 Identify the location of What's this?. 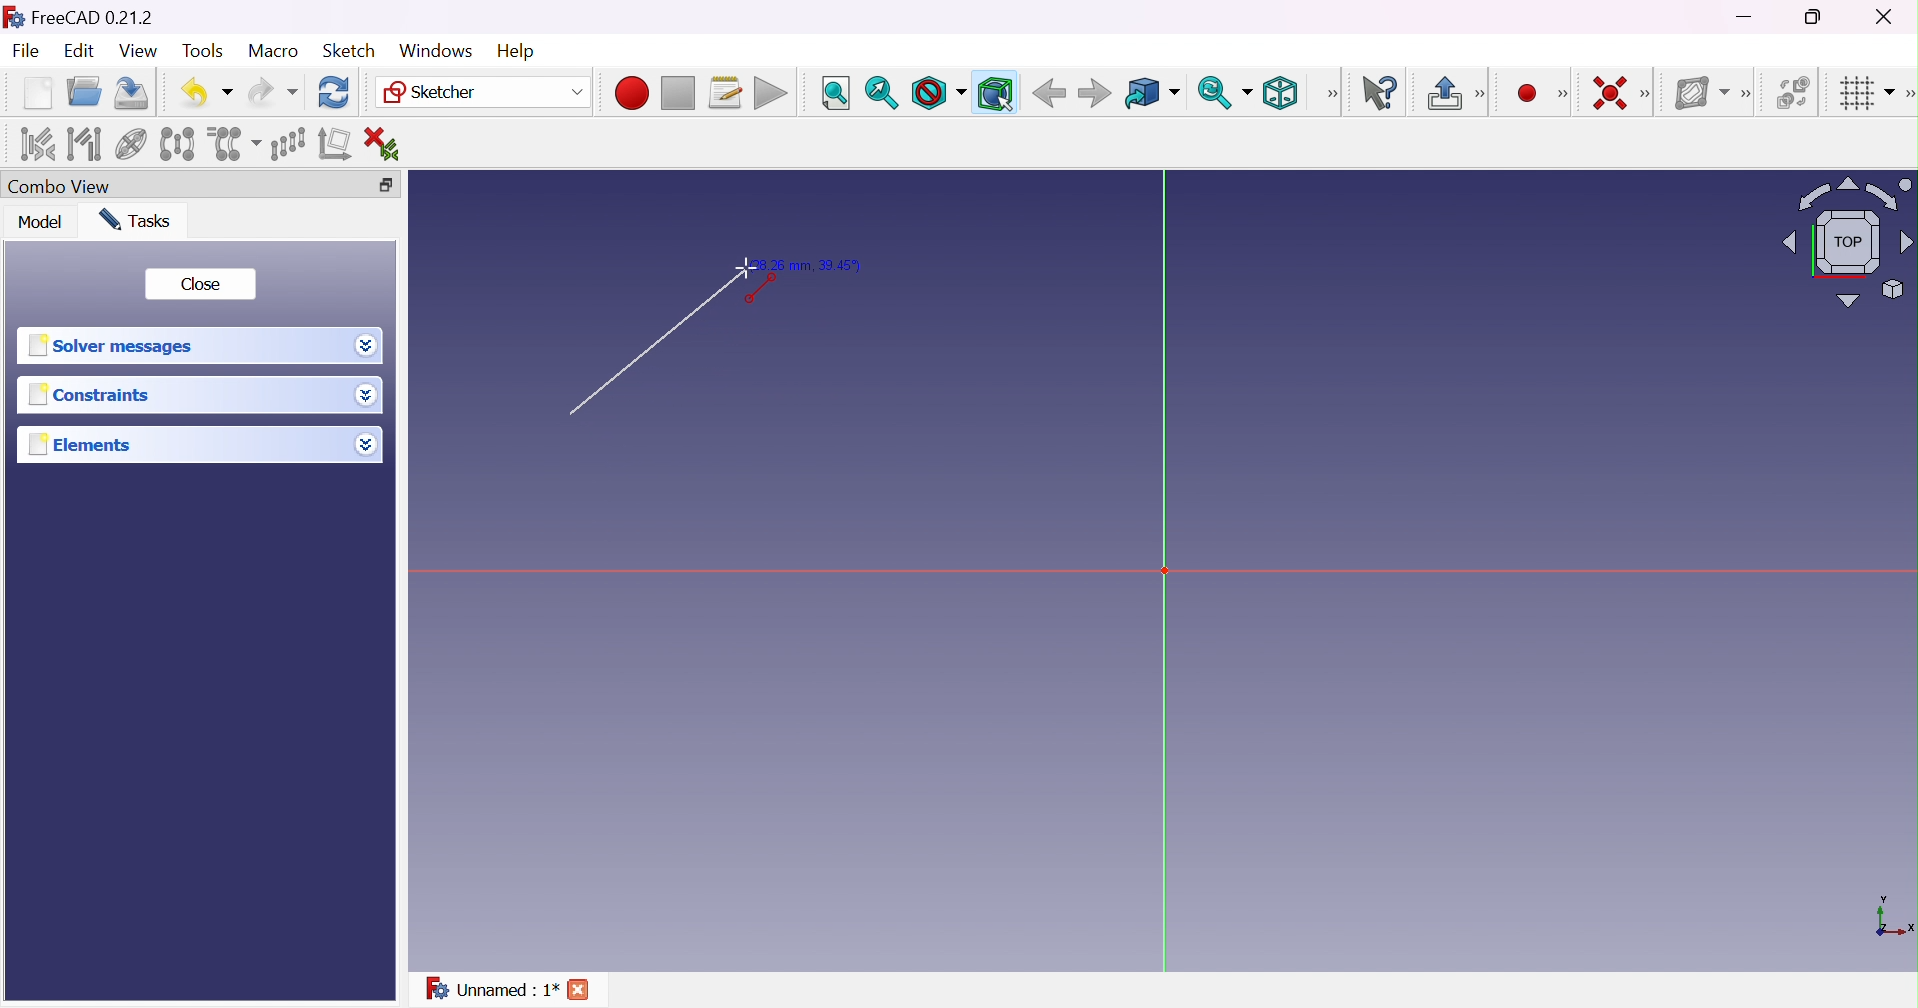
(1384, 94).